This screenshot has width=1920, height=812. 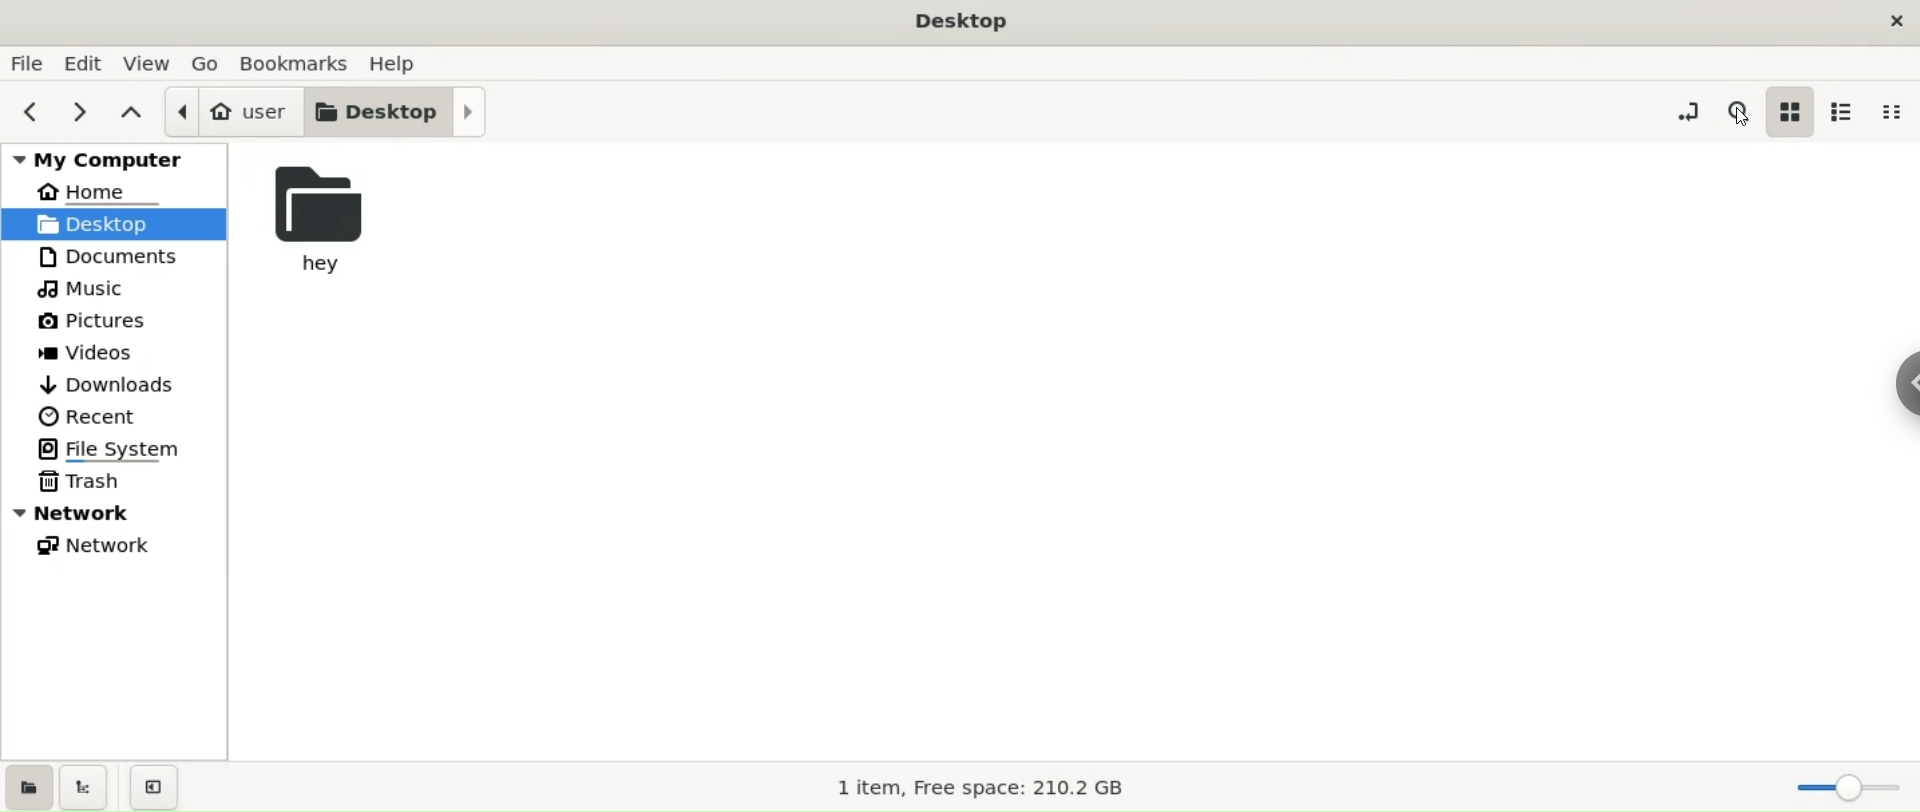 What do you see at coordinates (145, 63) in the screenshot?
I see `view` at bounding box center [145, 63].